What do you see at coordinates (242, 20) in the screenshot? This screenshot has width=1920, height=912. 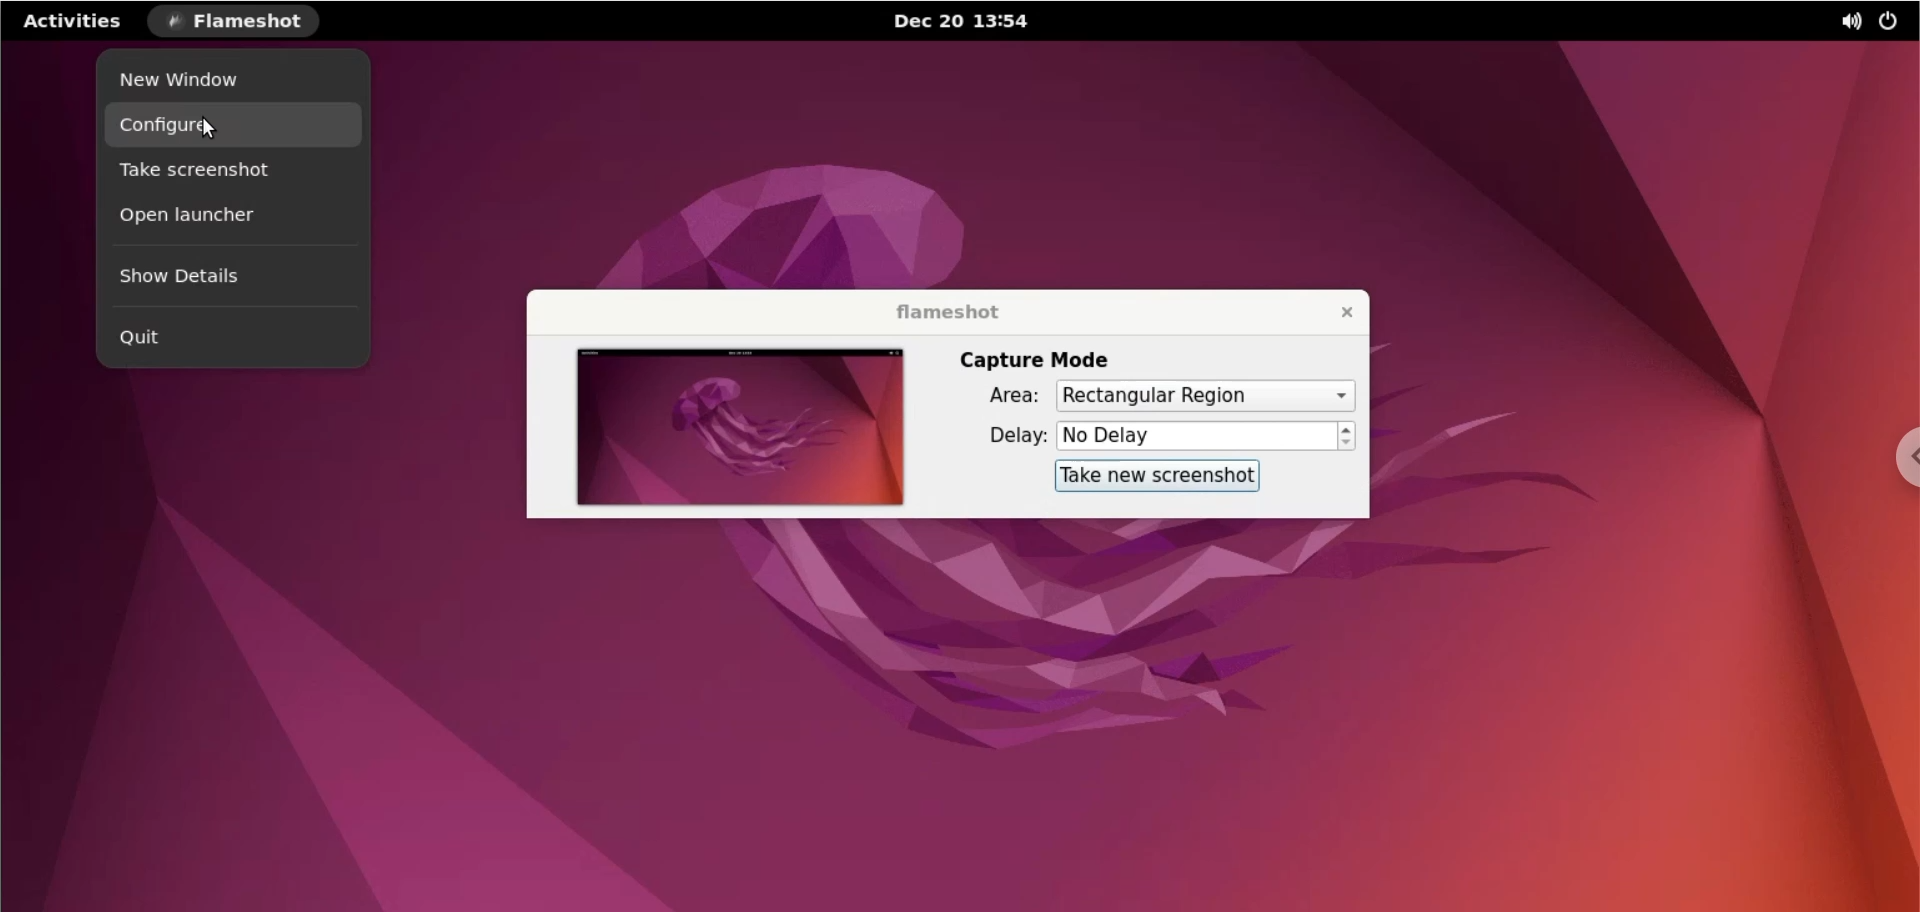 I see `flameshot options` at bounding box center [242, 20].